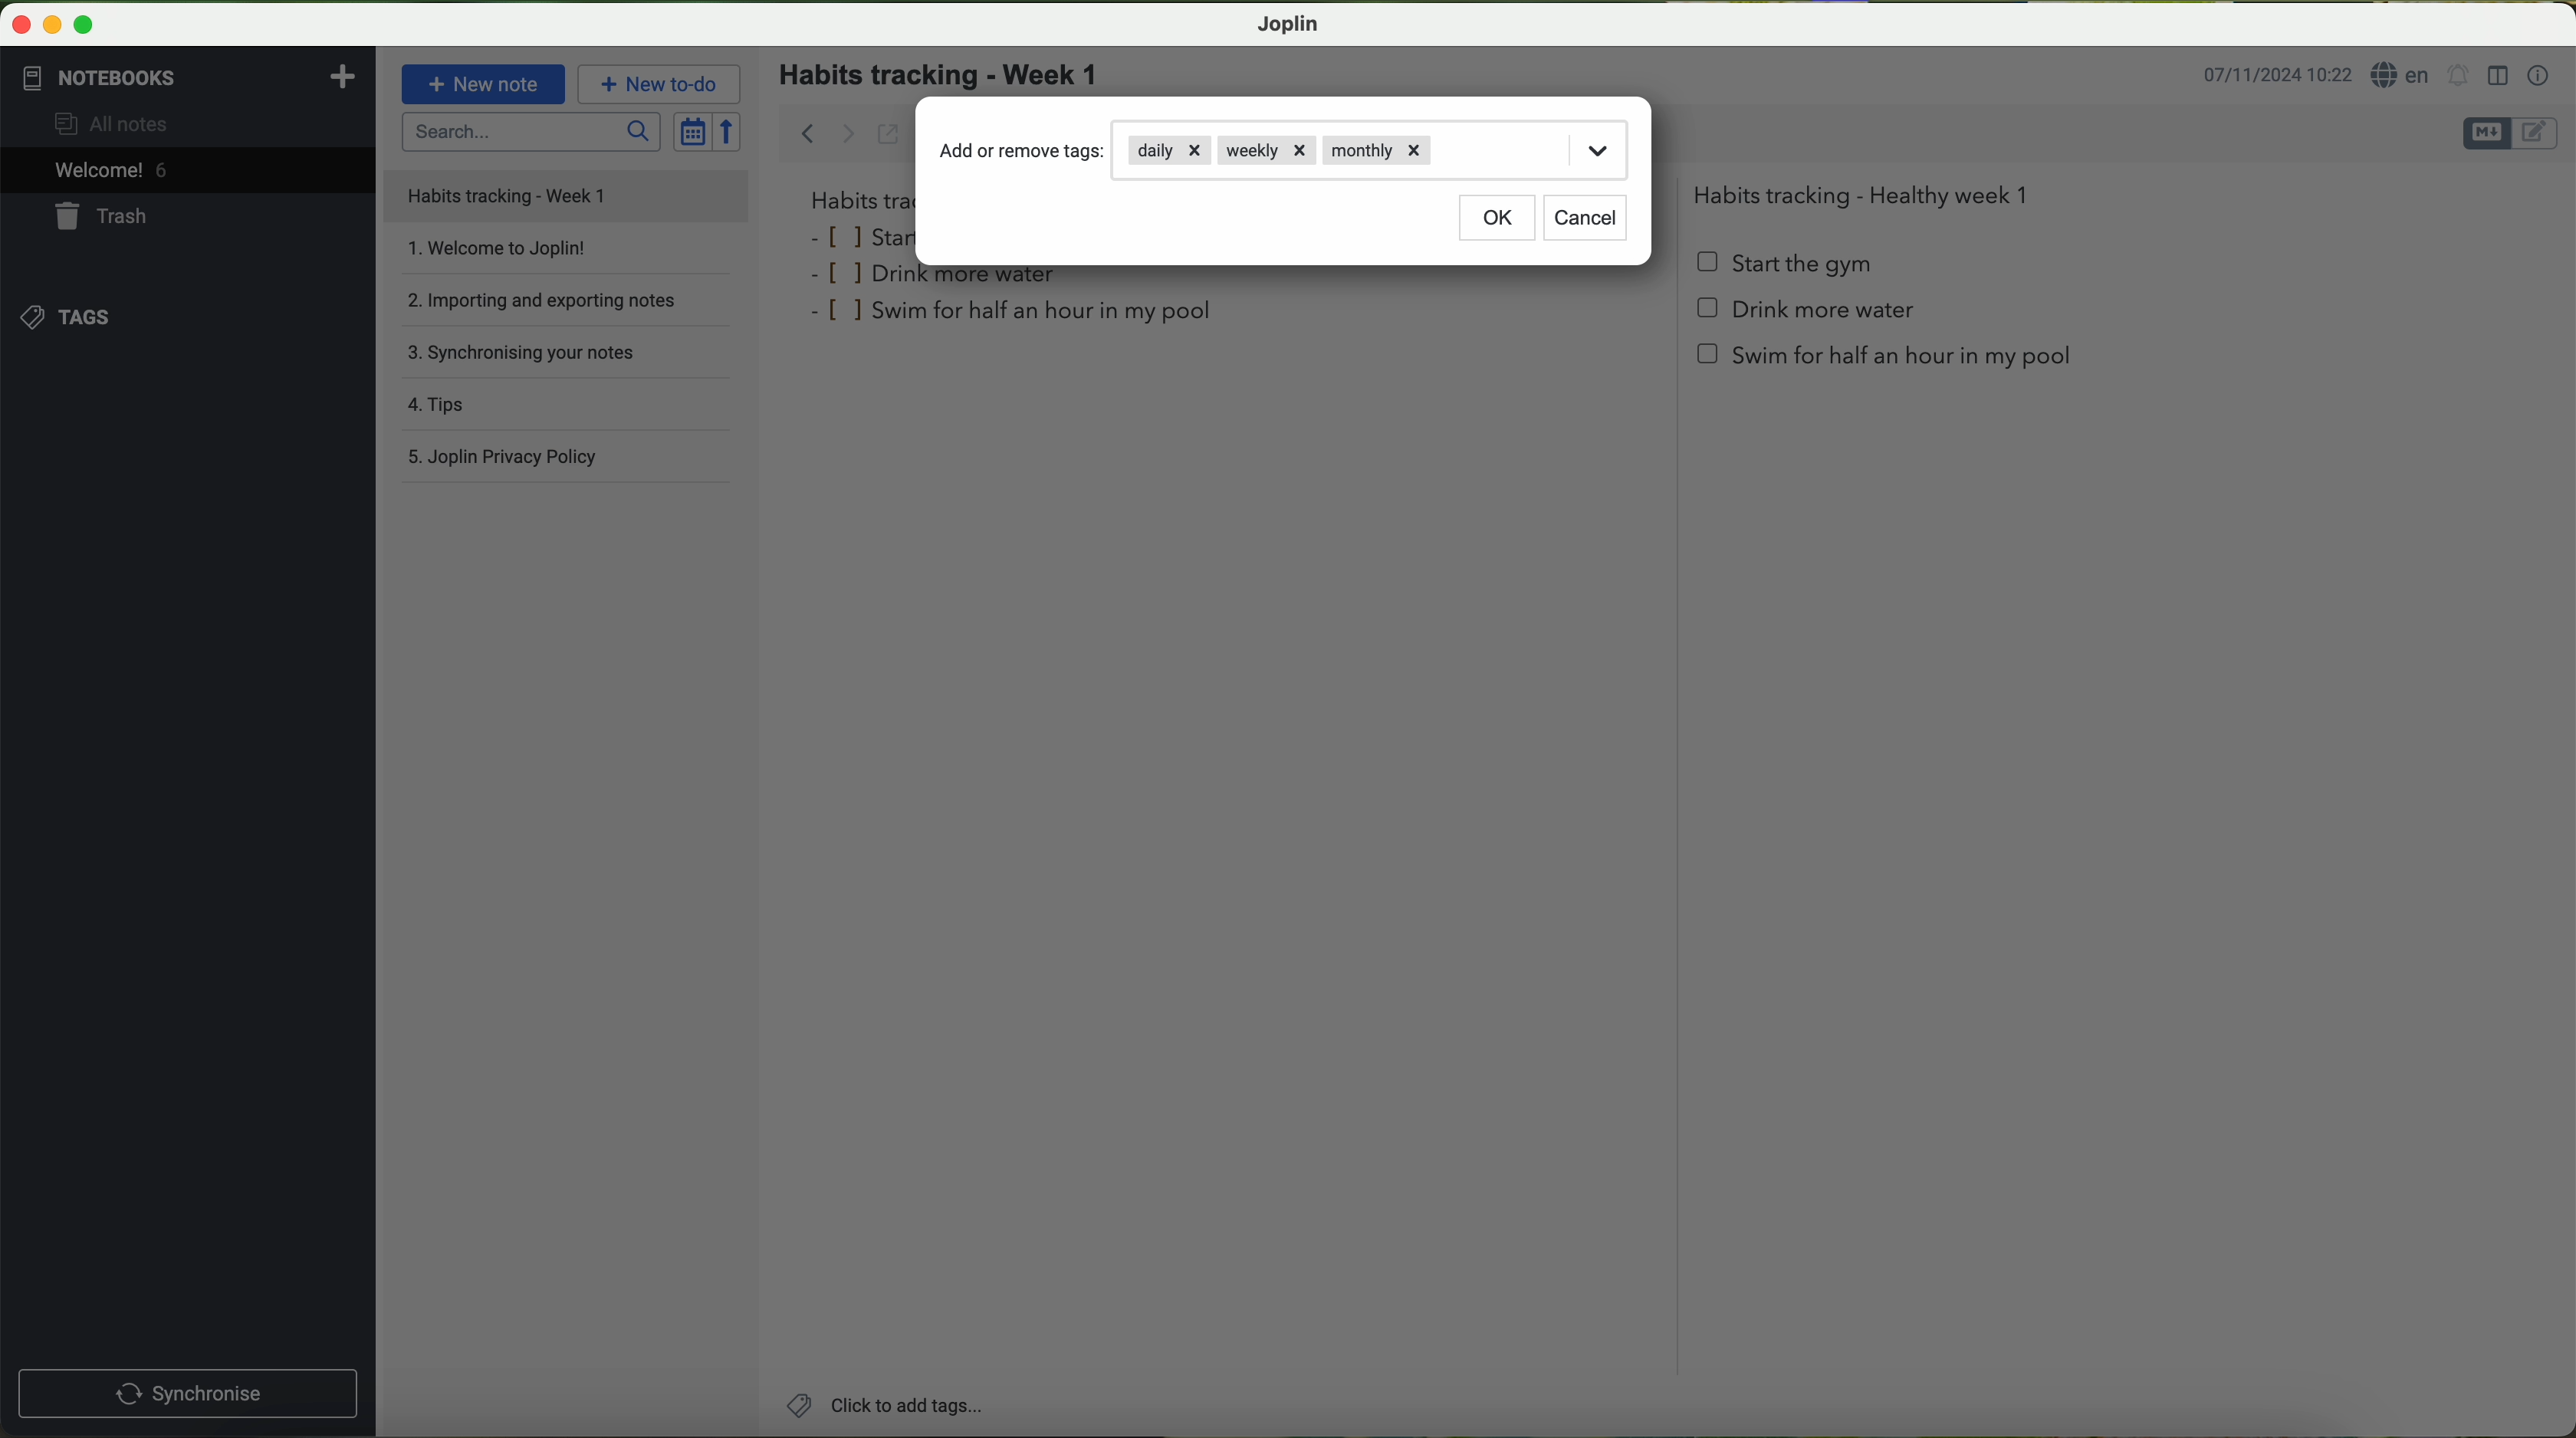 The width and height of the screenshot is (2576, 1438). What do you see at coordinates (1024, 151) in the screenshot?
I see `add or remove tags` at bounding box center [1024, 151].